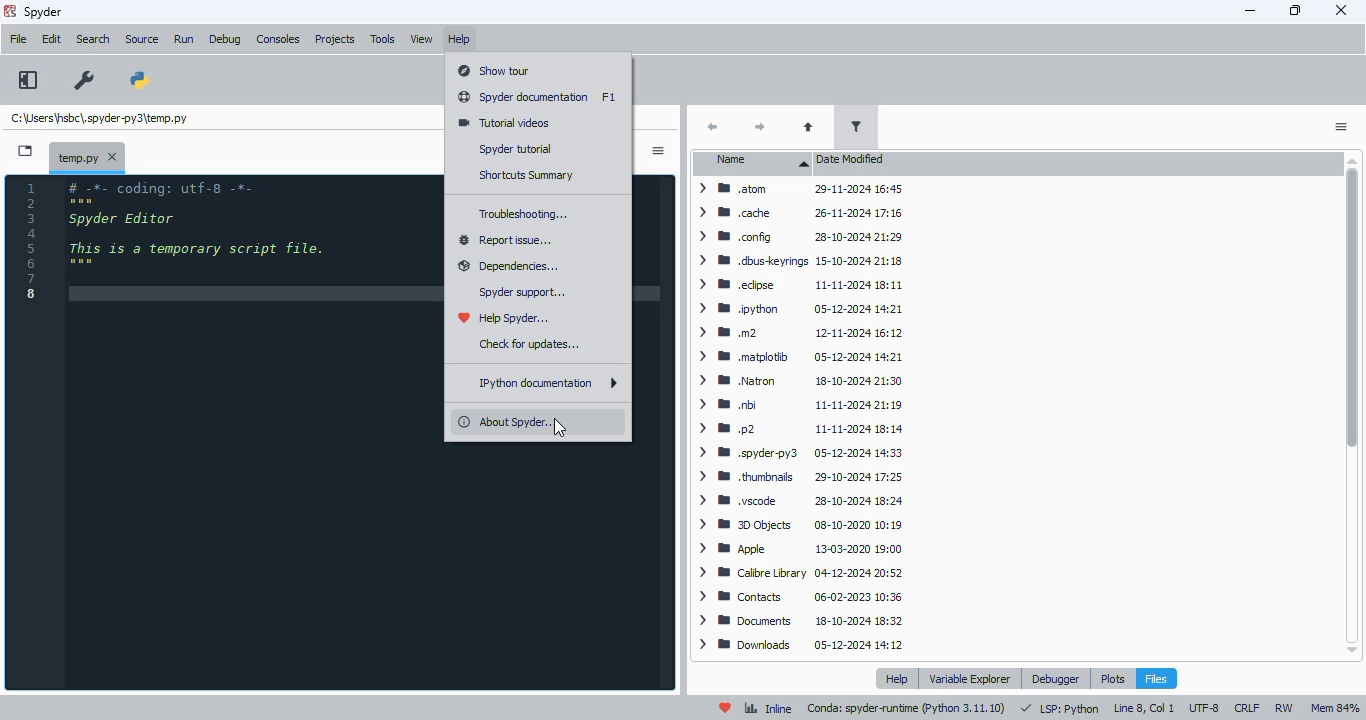 The width and height of the screenshot is (1366, 720). I want to click on help spyder!, so click(725, 707).